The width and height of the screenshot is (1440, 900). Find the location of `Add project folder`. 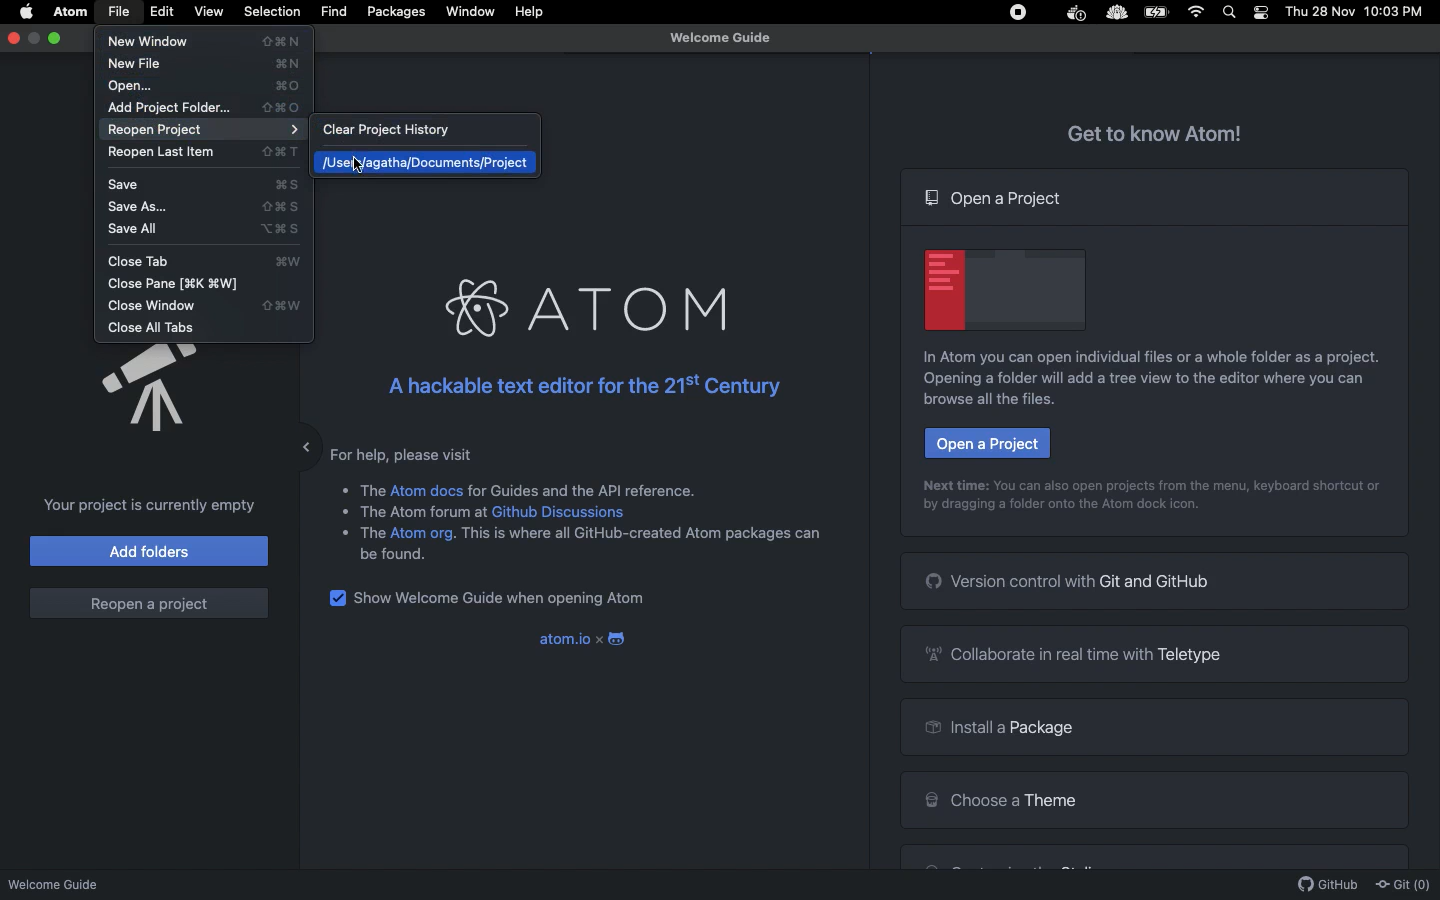

Add project folder is located at coordinates (204, 108).